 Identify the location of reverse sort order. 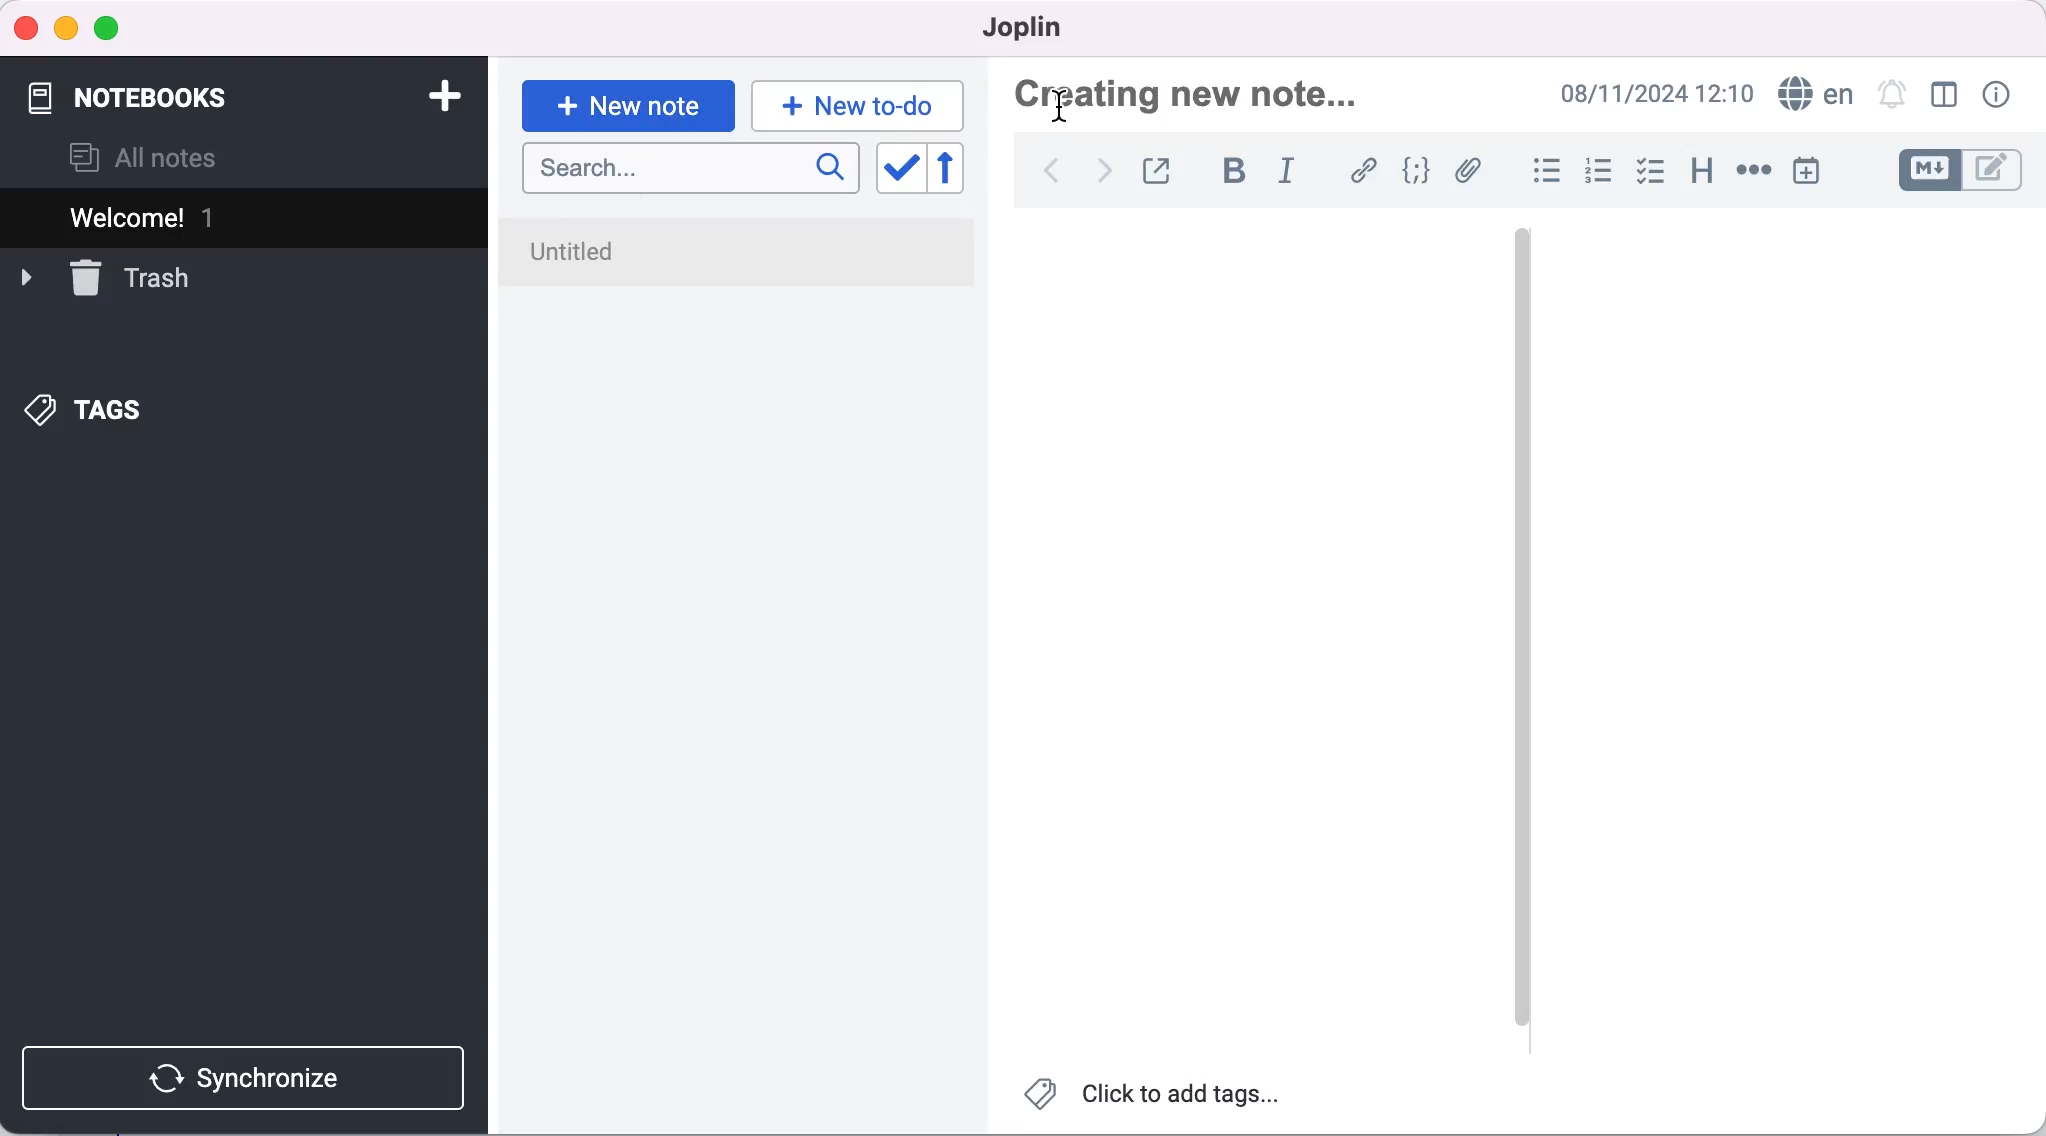
(958, 173).